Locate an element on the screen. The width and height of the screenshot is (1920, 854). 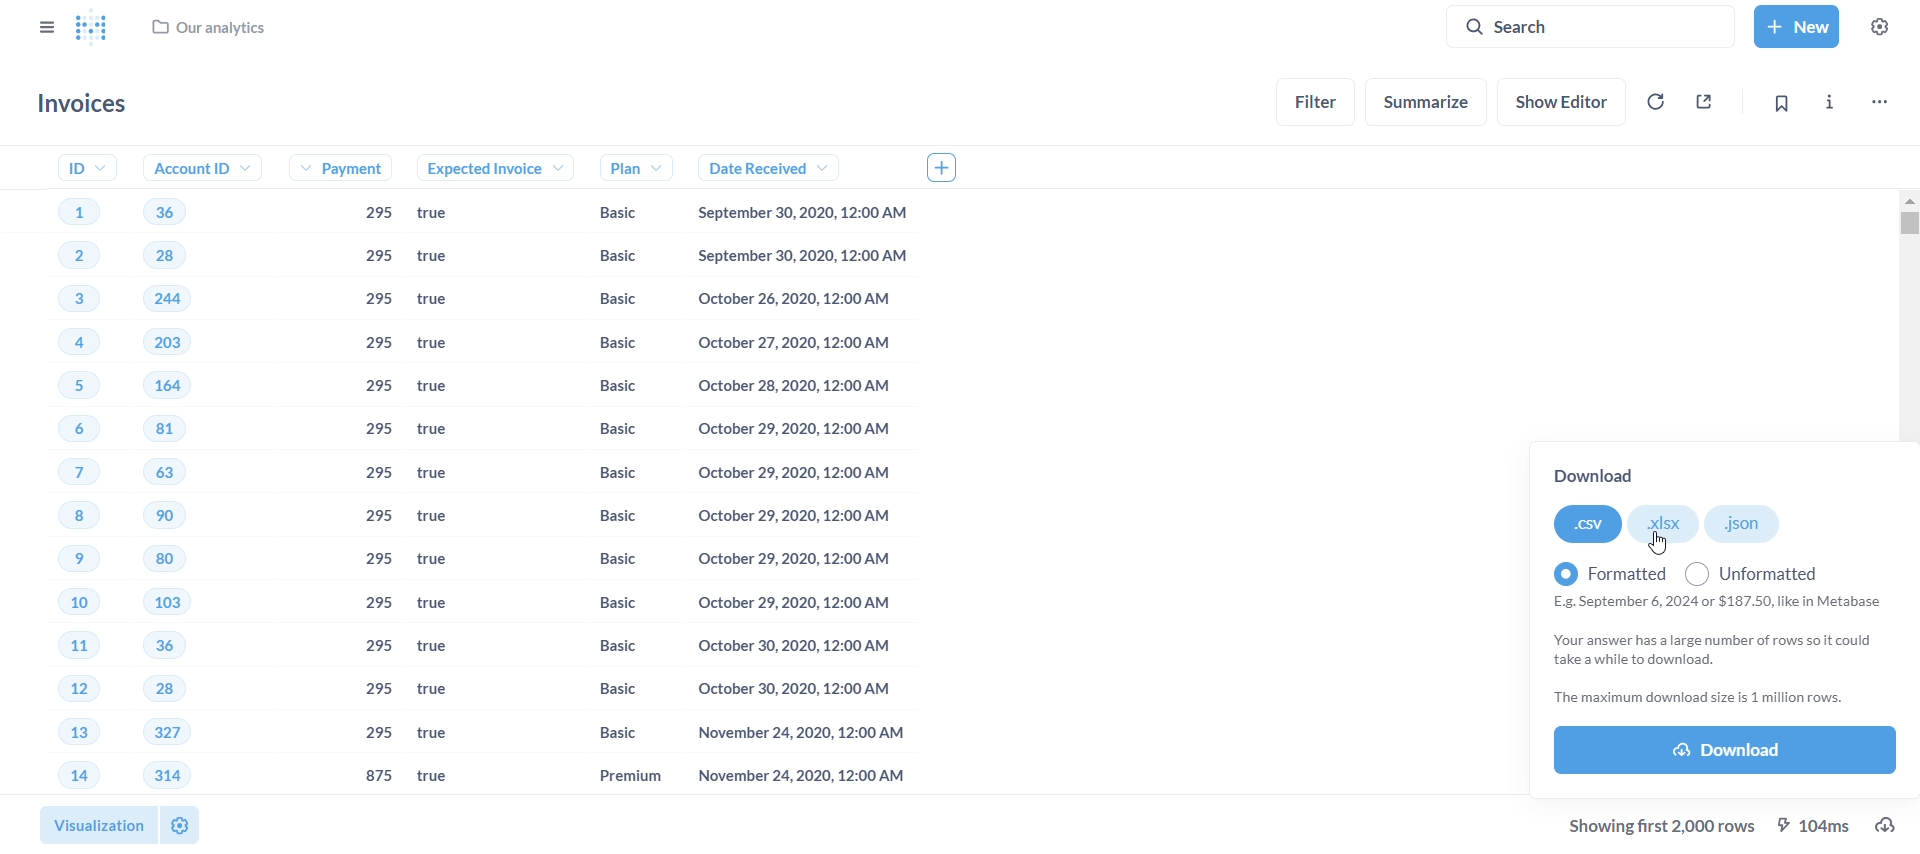
October 29, 2020, 12:00 AM is located at coordinates (790, 558).